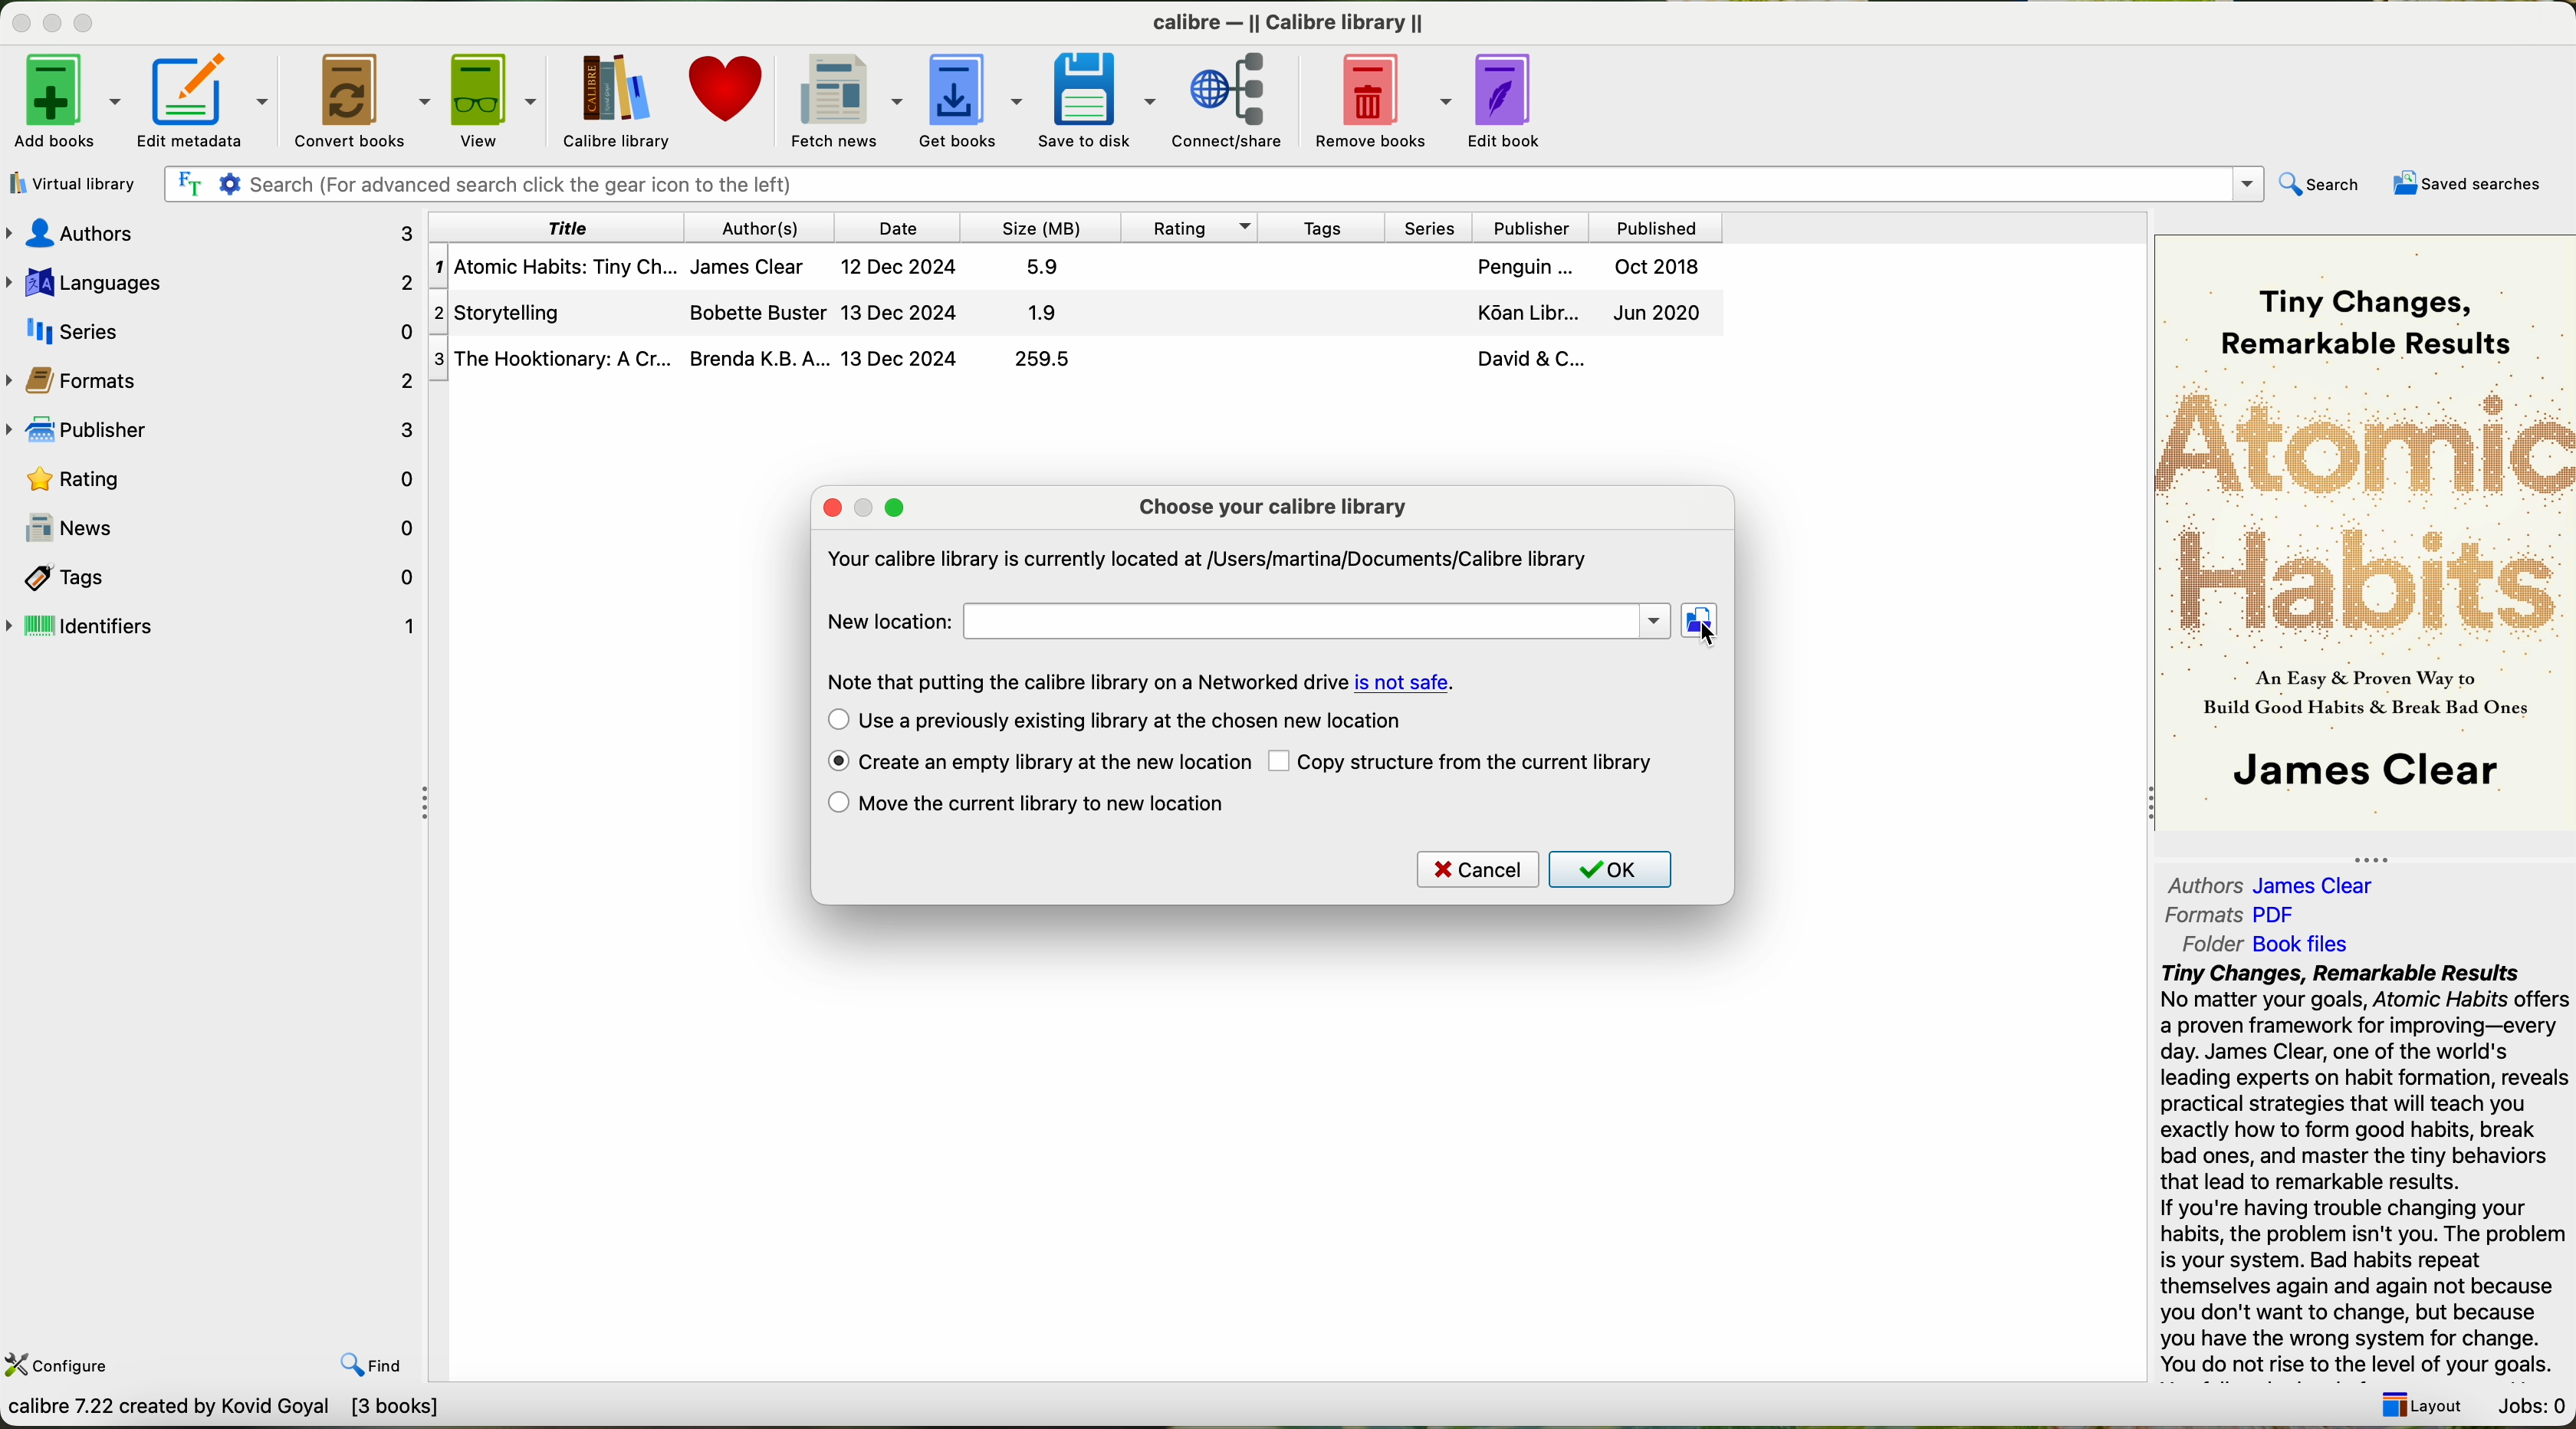 This screenshot has width=2576, height=1429. What do you see at coordinates (1098, 98) in the screenshot?
I see `save to disk` at bounding box center [1098, 98].